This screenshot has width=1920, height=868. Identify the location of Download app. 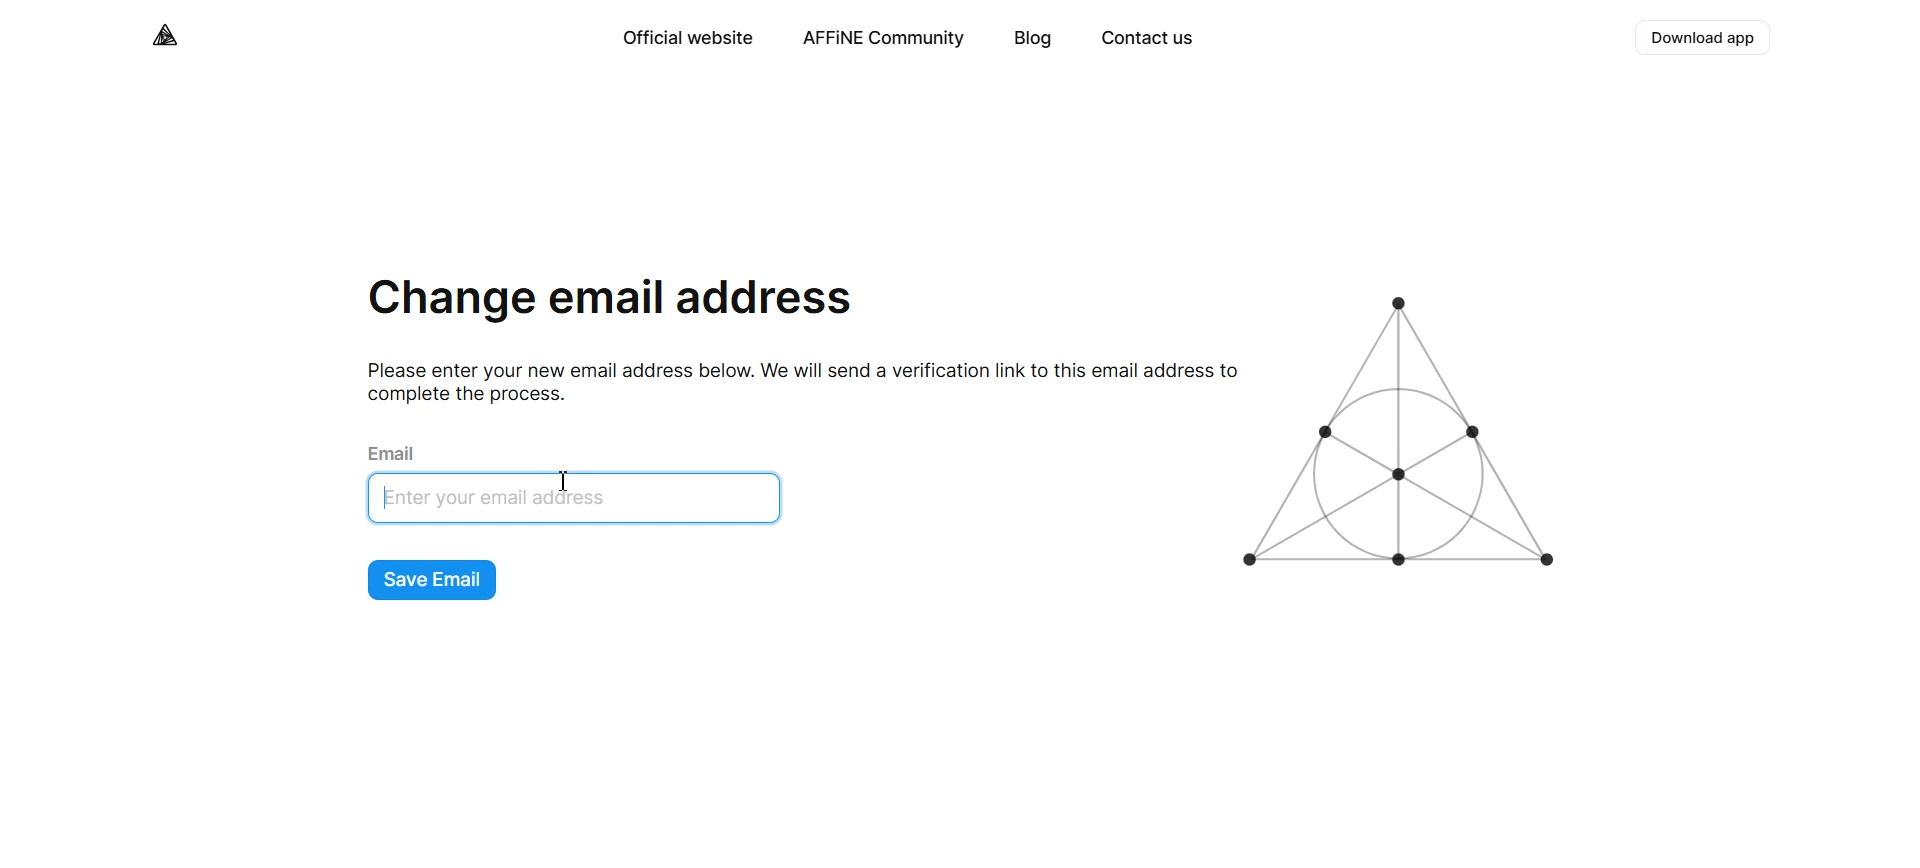
(1705, 38).